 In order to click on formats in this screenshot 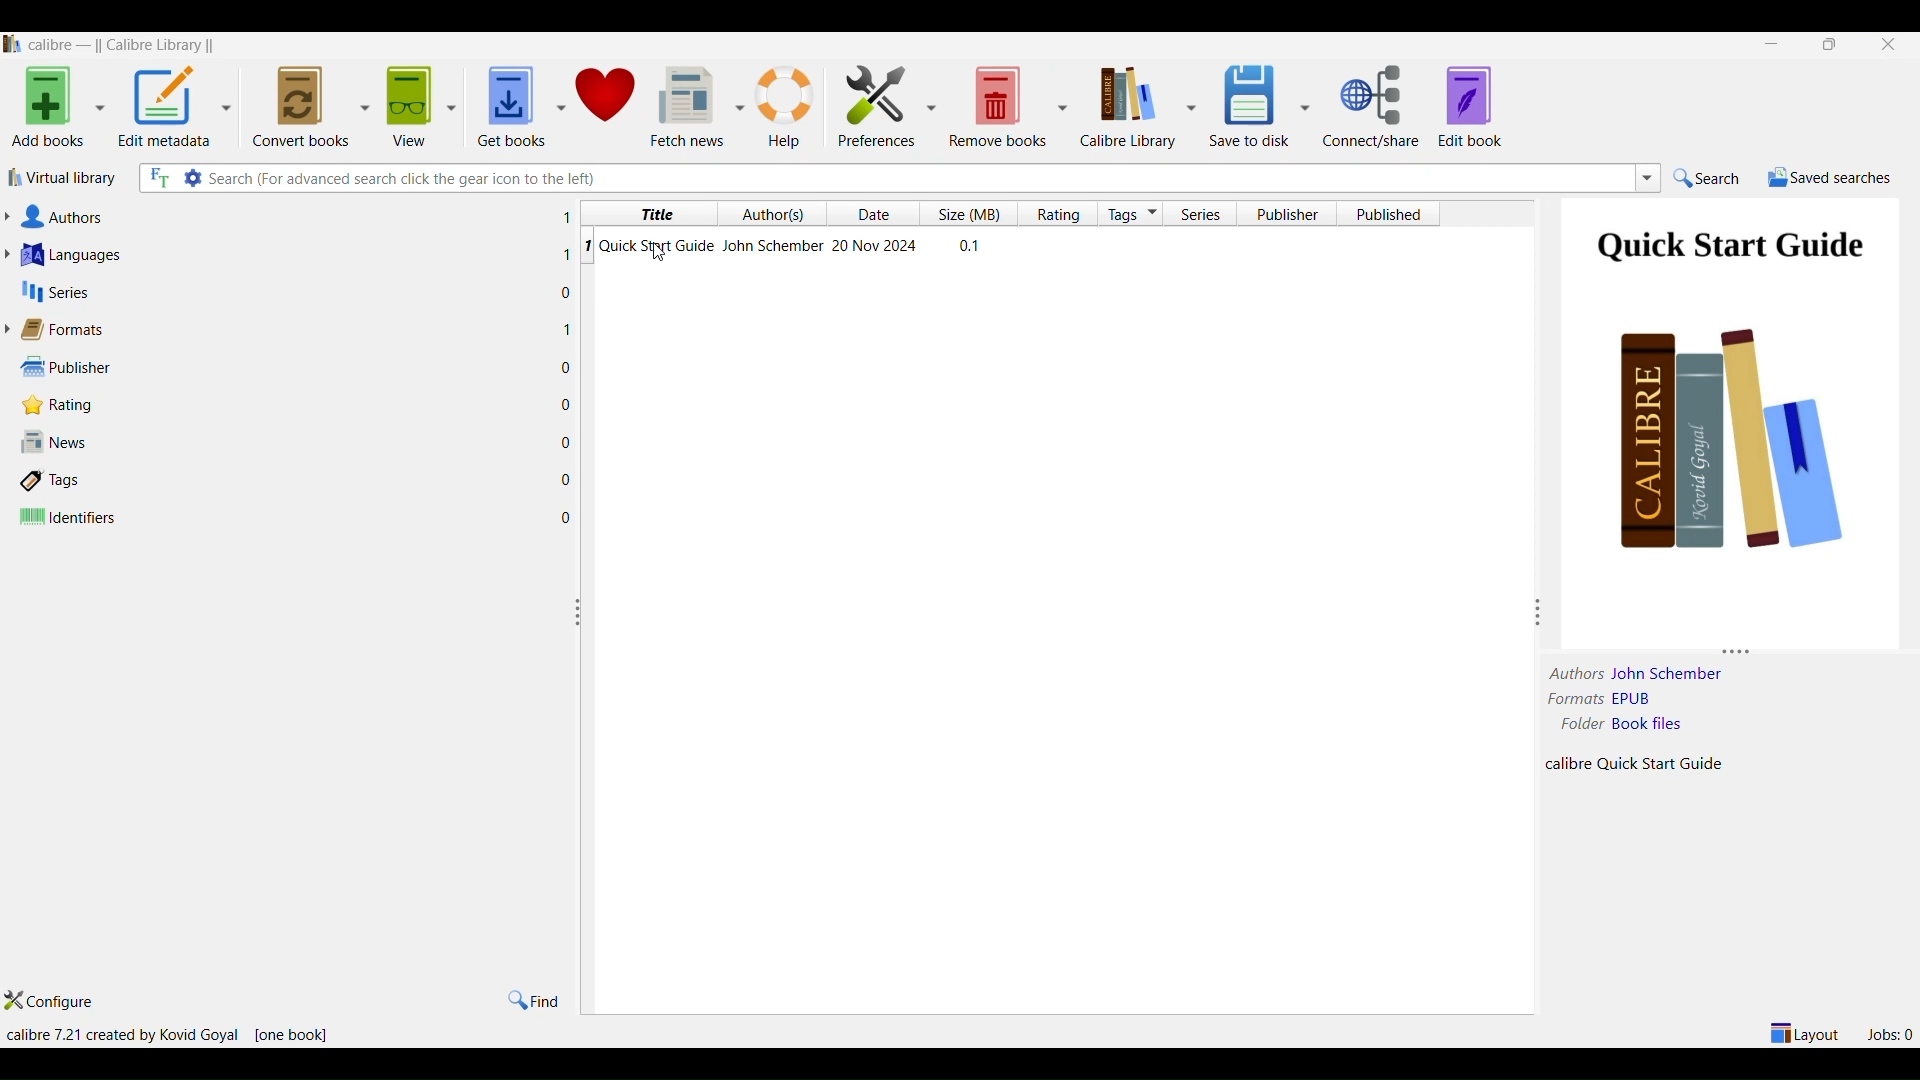, I will do `click(1574, 700)`.